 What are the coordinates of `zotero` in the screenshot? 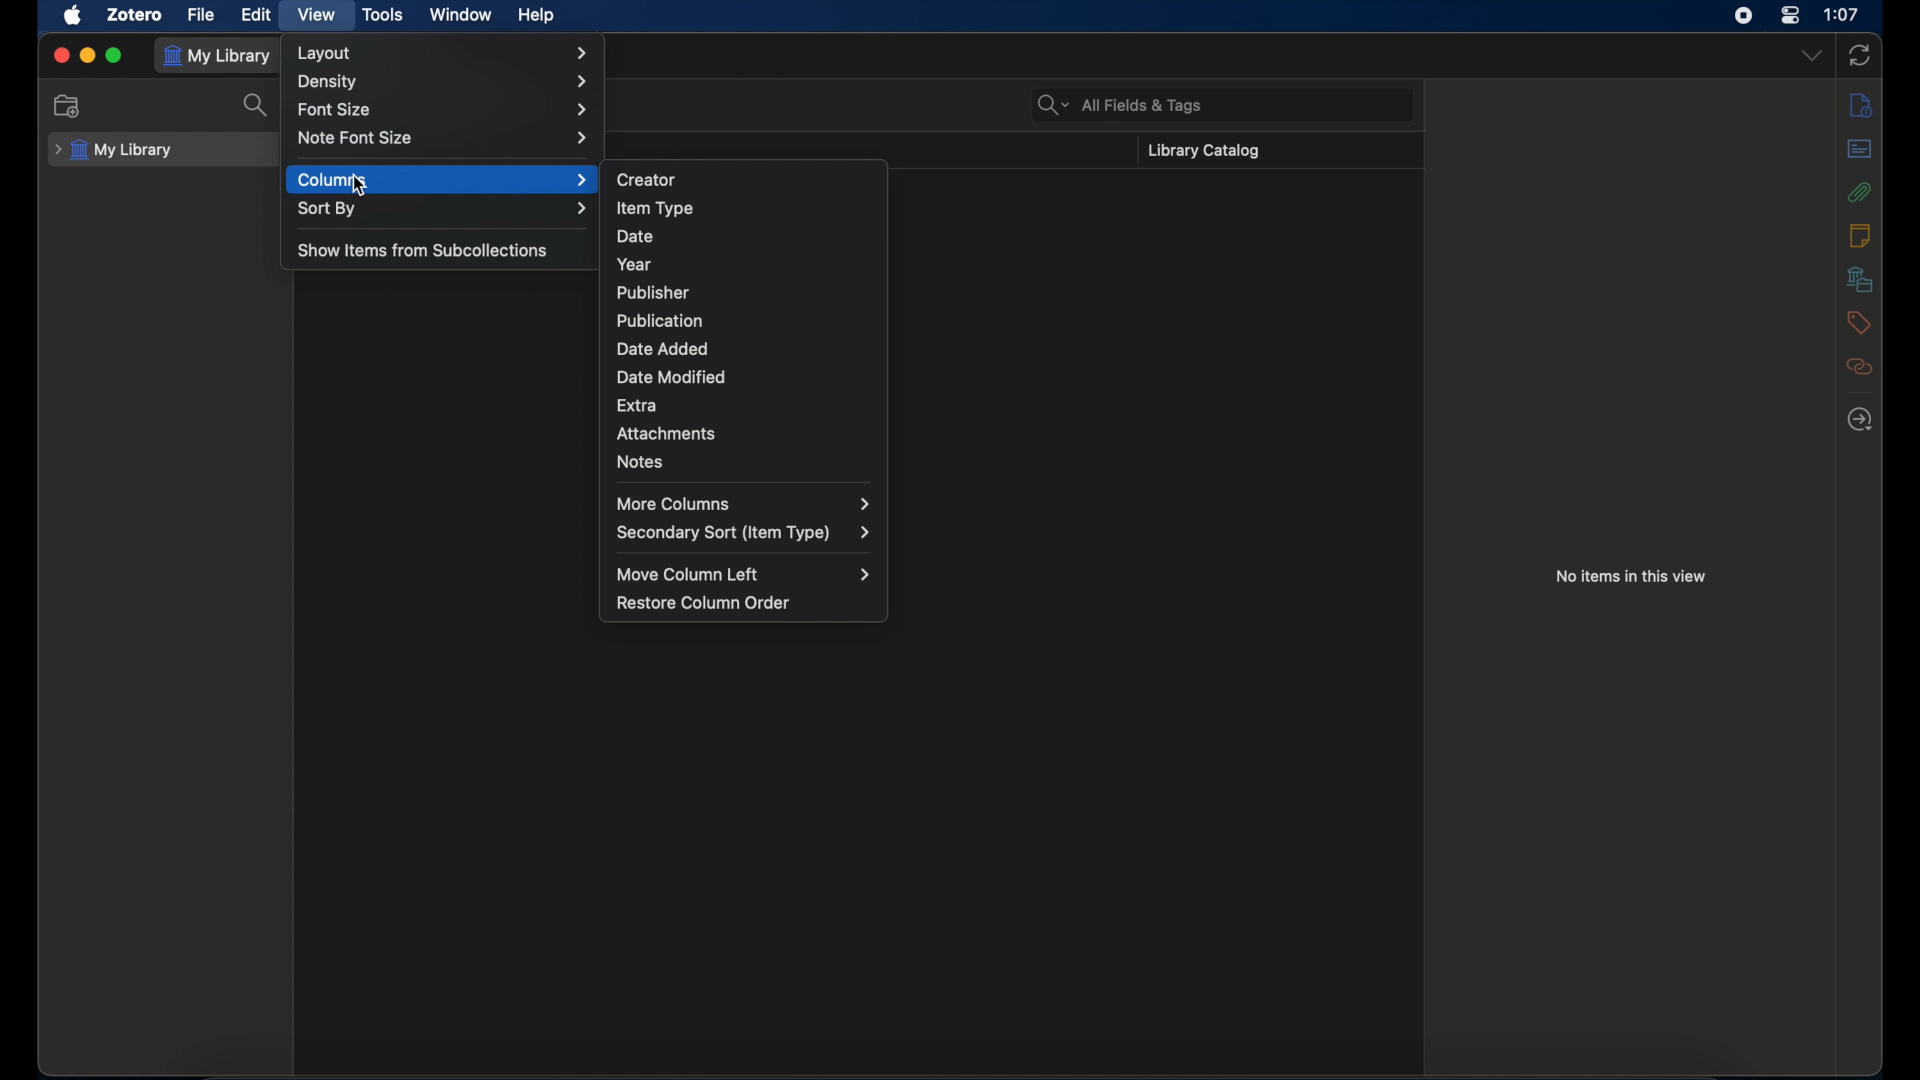 It's located at (134, 15).